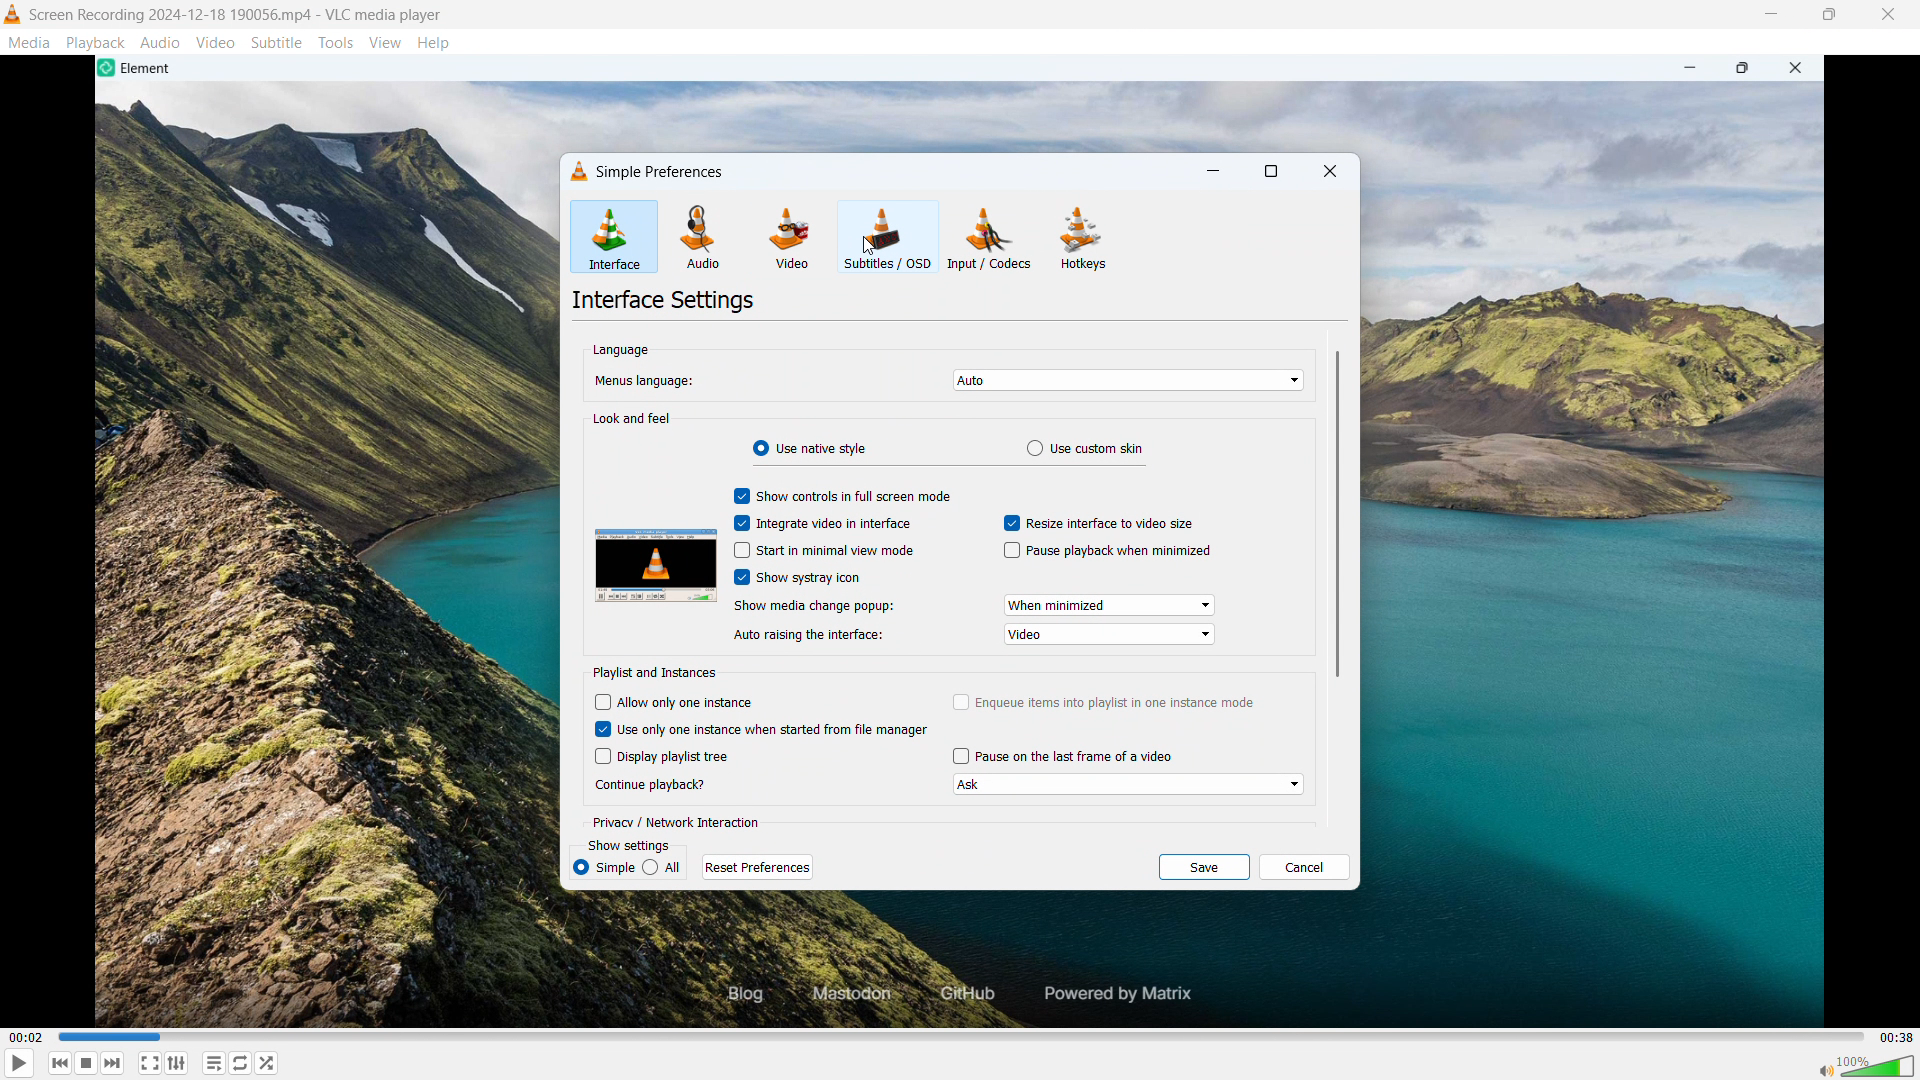 Image resolution: width=1920 pixels, height=1080 pixels. Describe the element at coordinates (87, 1063) in the screenshot. I see `Forward or next media ` at that location.